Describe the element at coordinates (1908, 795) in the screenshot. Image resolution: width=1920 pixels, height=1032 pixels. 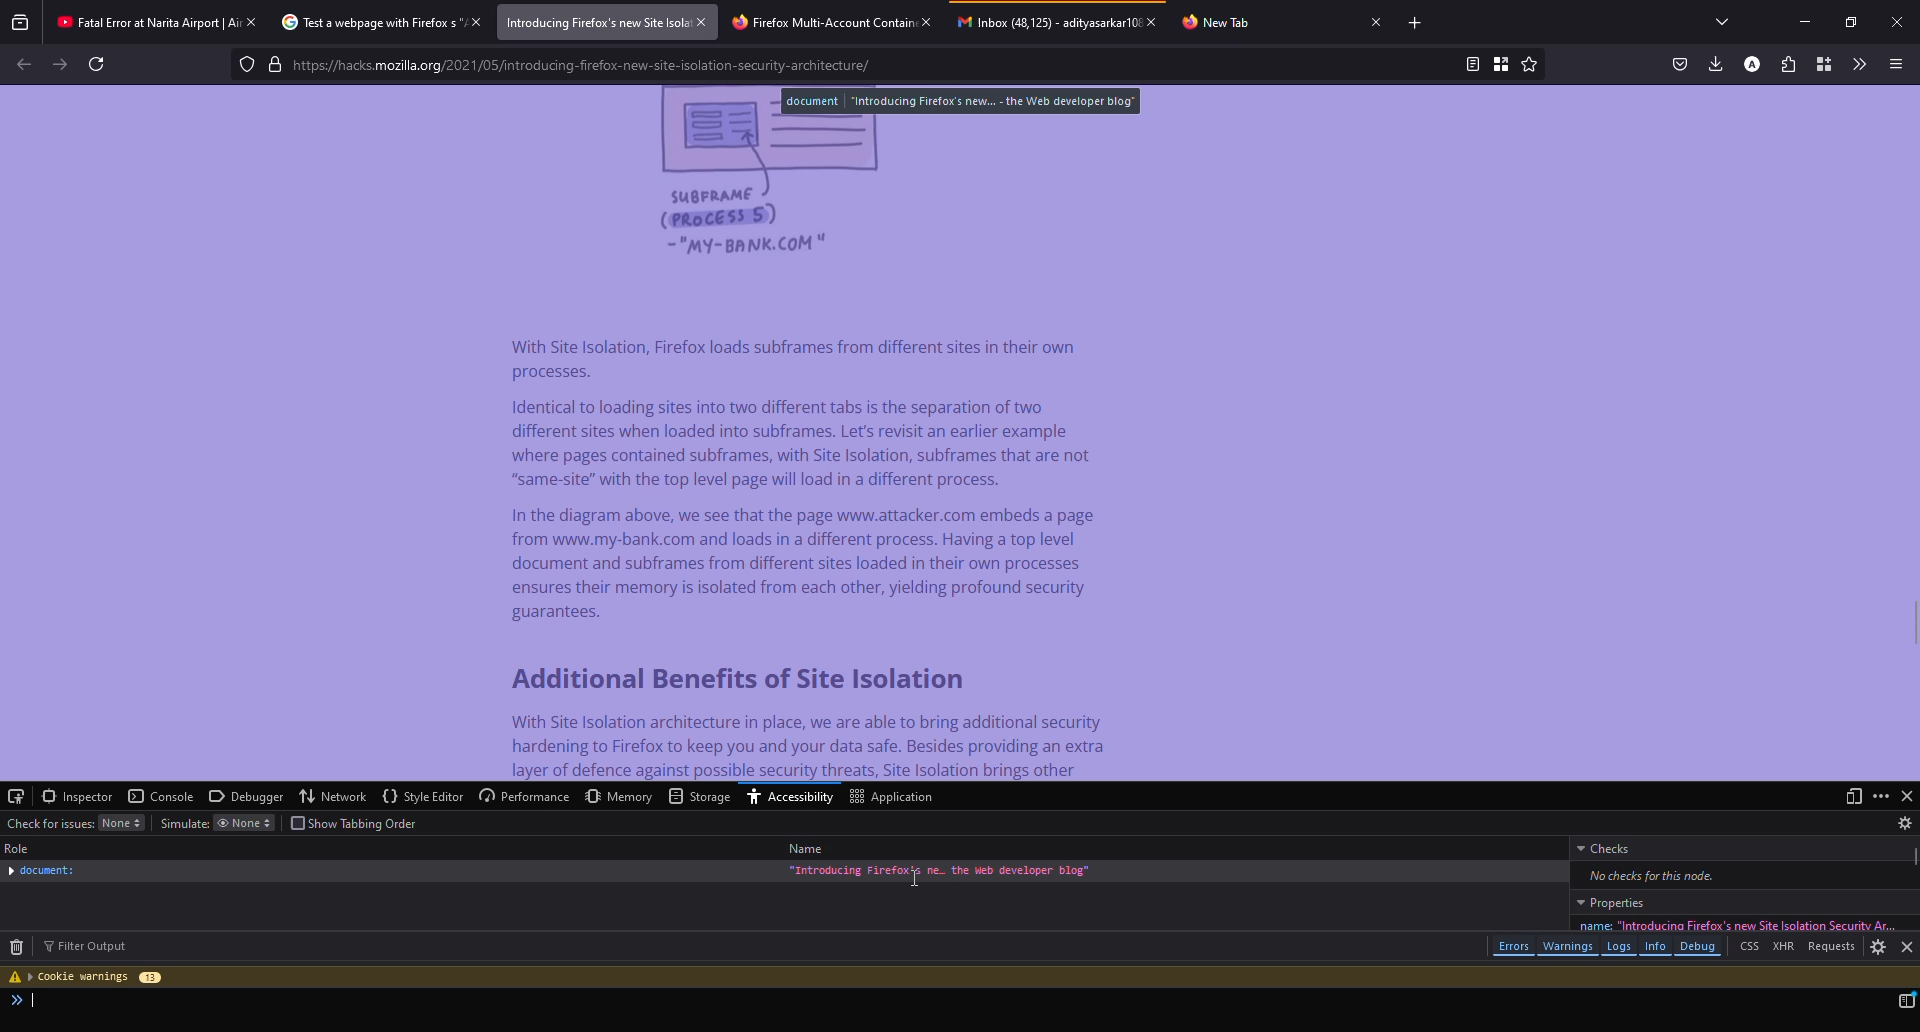
I see `close` at that location.